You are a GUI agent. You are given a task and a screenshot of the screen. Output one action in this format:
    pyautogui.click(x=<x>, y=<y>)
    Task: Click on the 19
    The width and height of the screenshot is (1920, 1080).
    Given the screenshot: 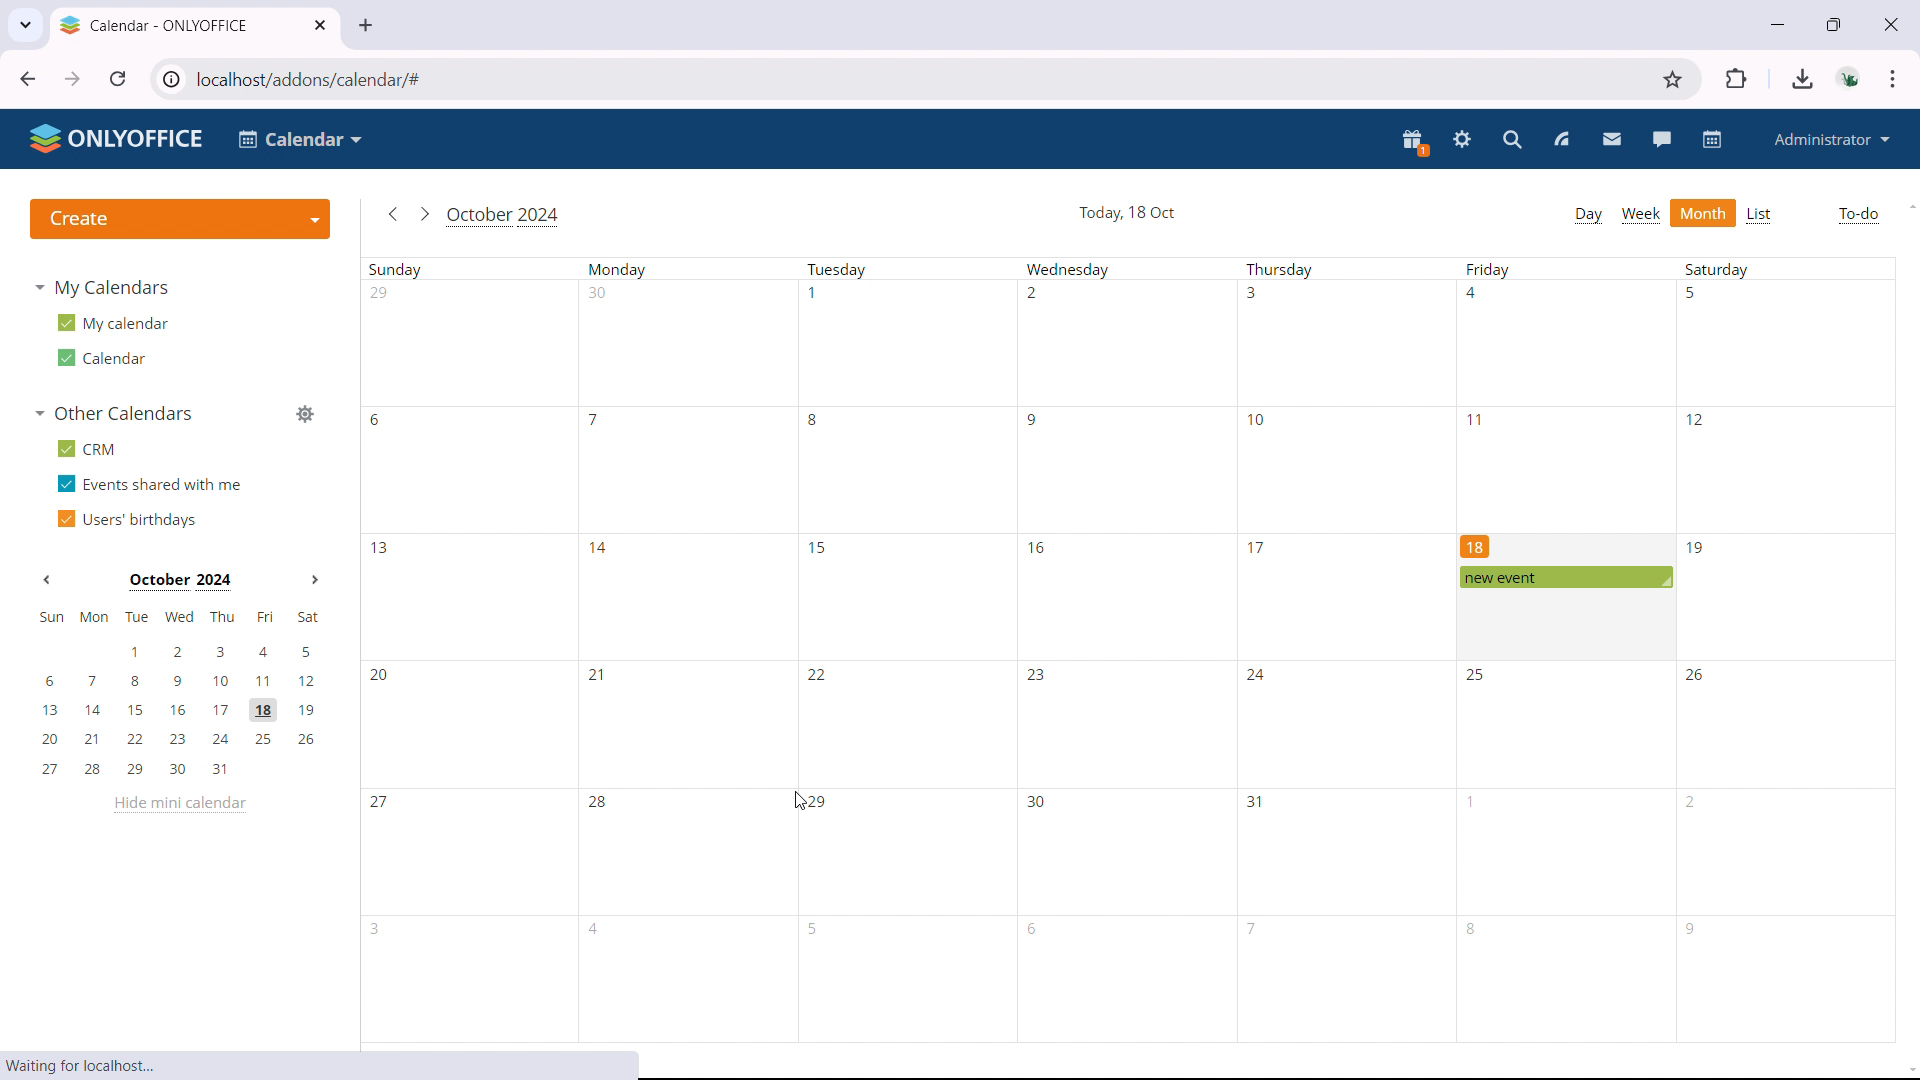 What is the action you would take?
    pyautogui.click(x=1697, y=549)
    